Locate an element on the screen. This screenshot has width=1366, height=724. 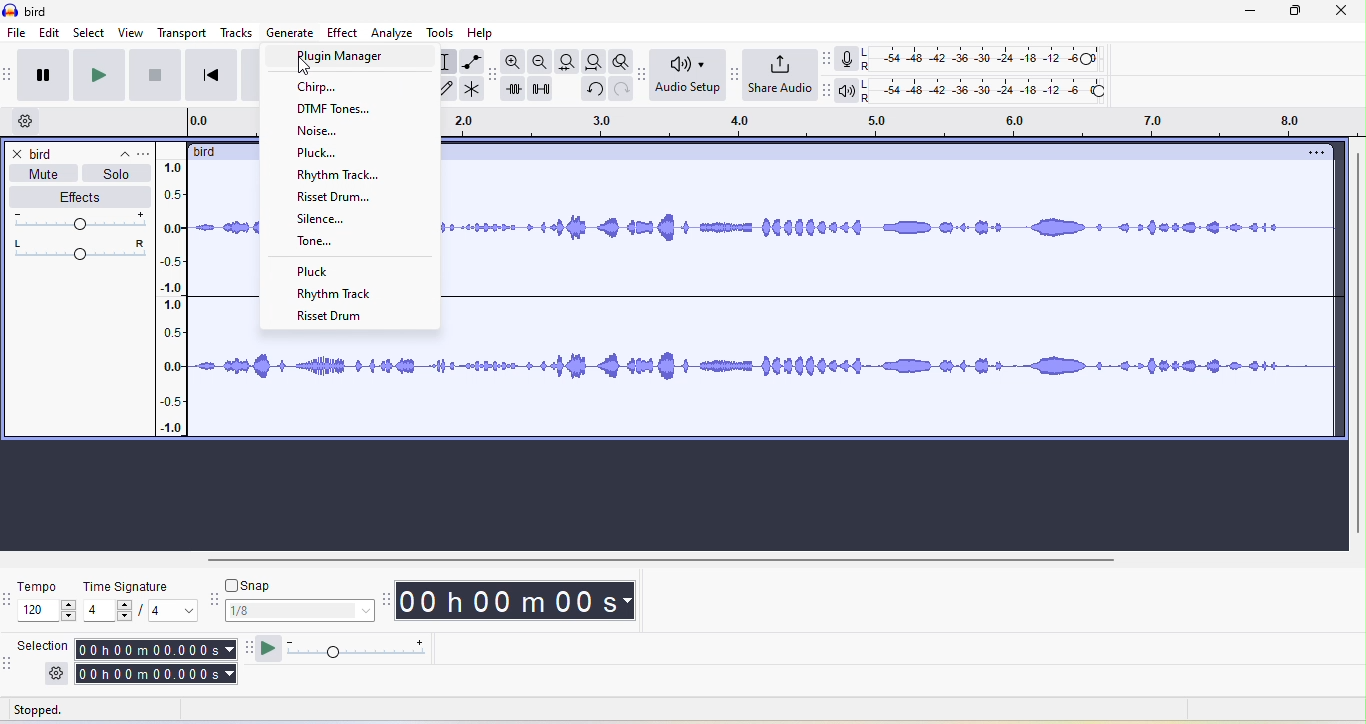
play is located at coordinates (98, 76).